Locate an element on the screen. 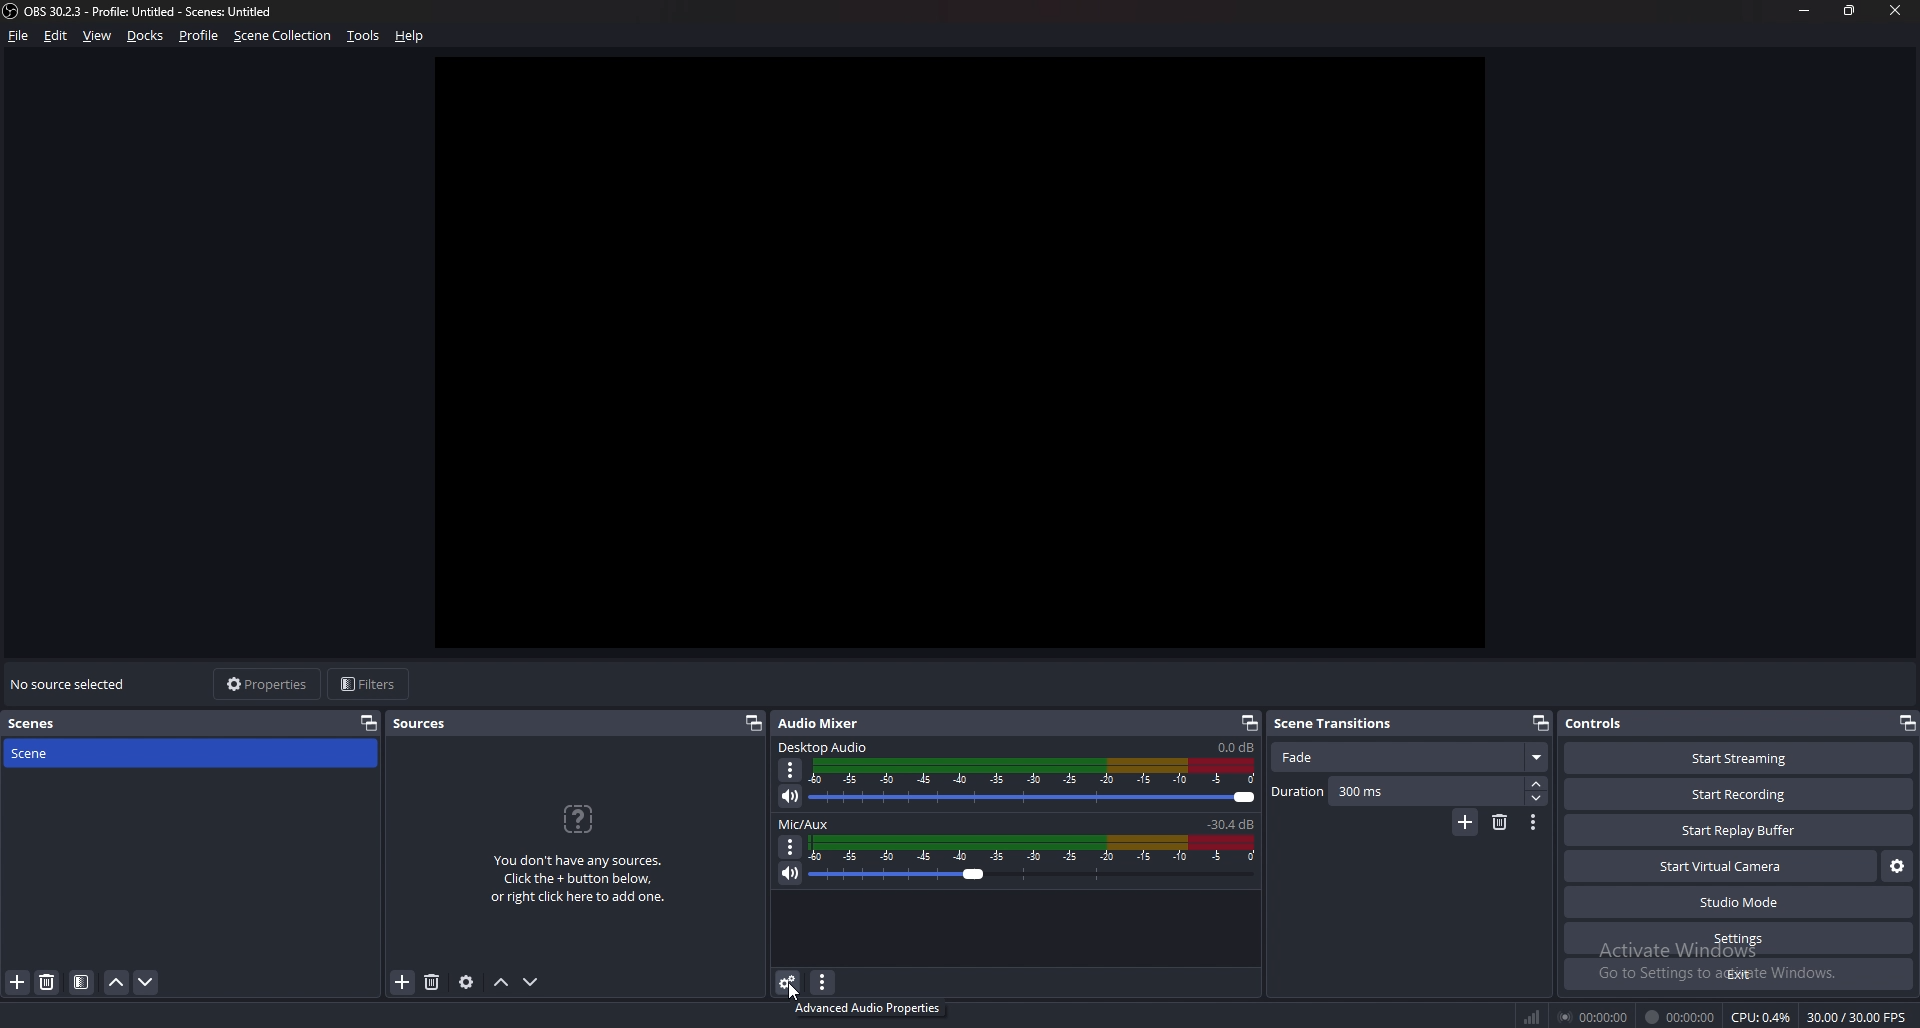 This screenshot has height=1028, width=1920. mic/aux is located at coordinates (808, 823).